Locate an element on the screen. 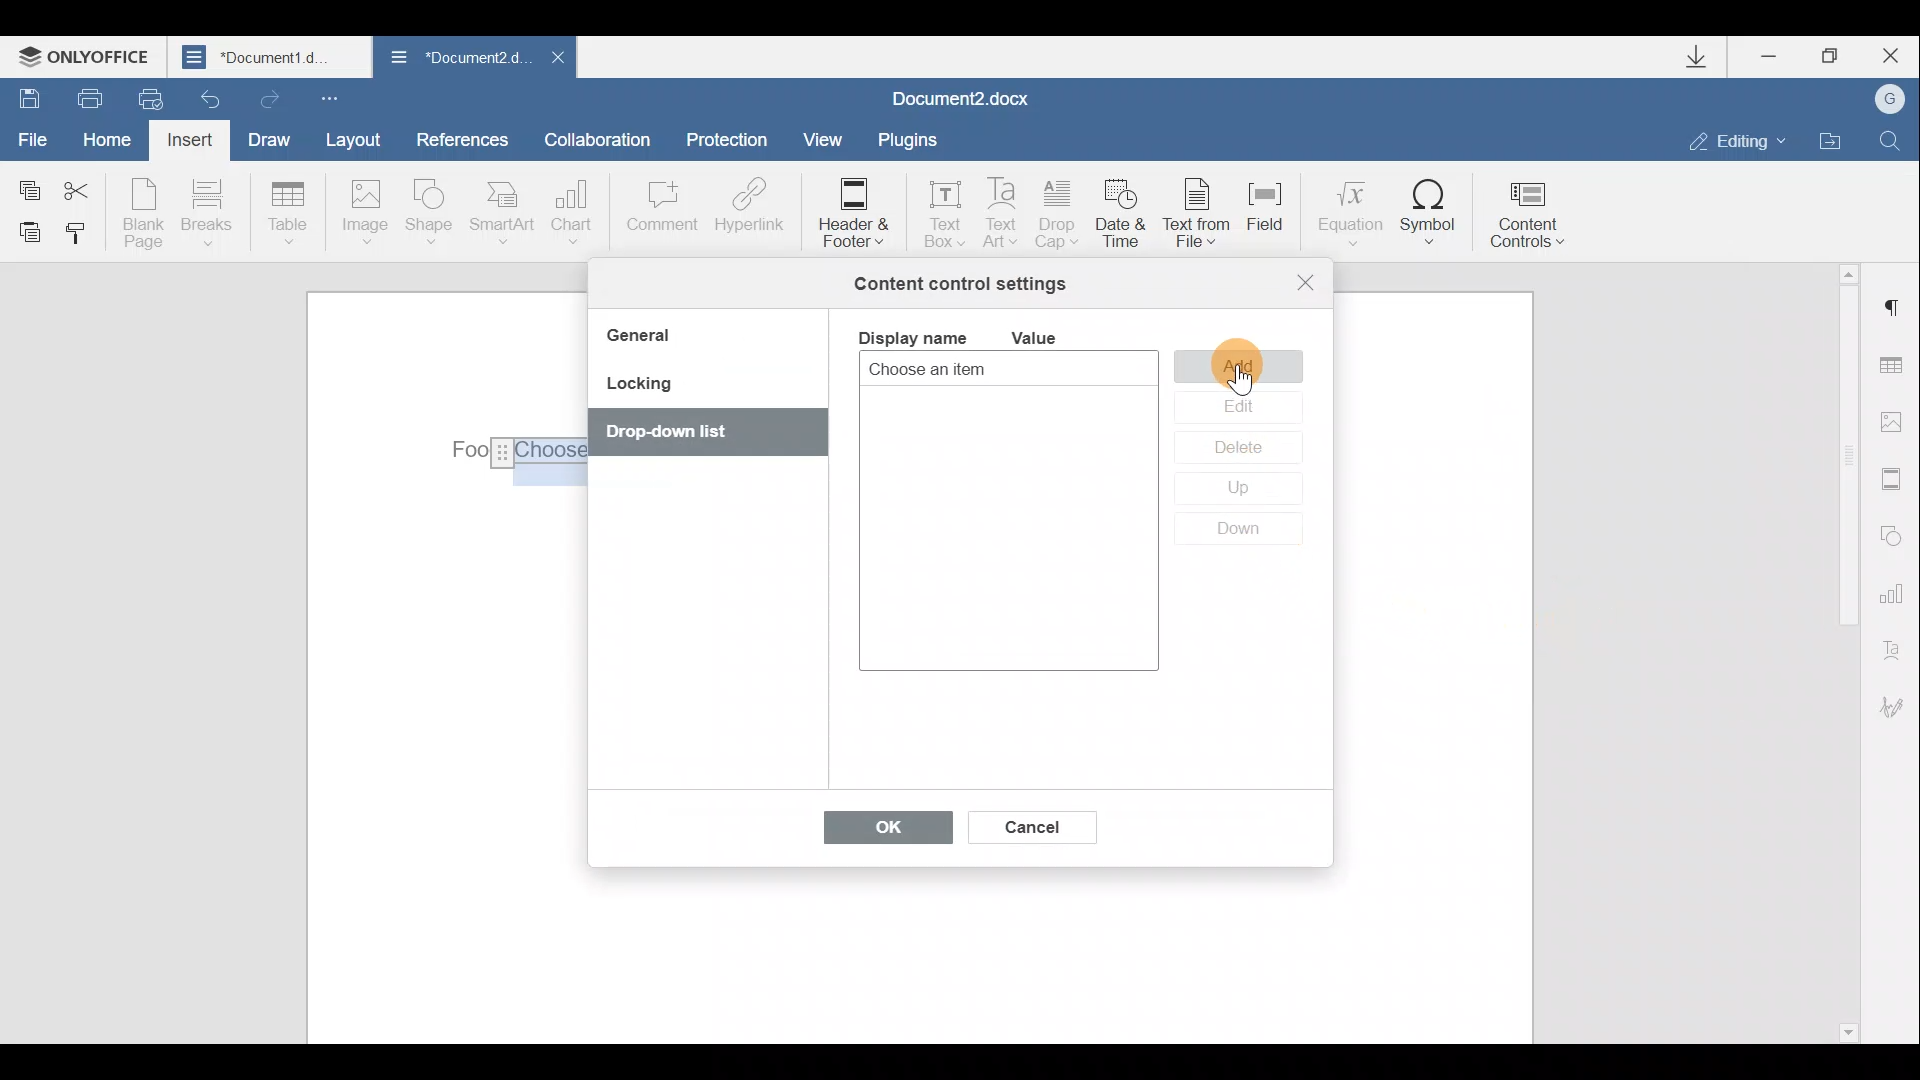  Chart is located at coordinates (576, 212).